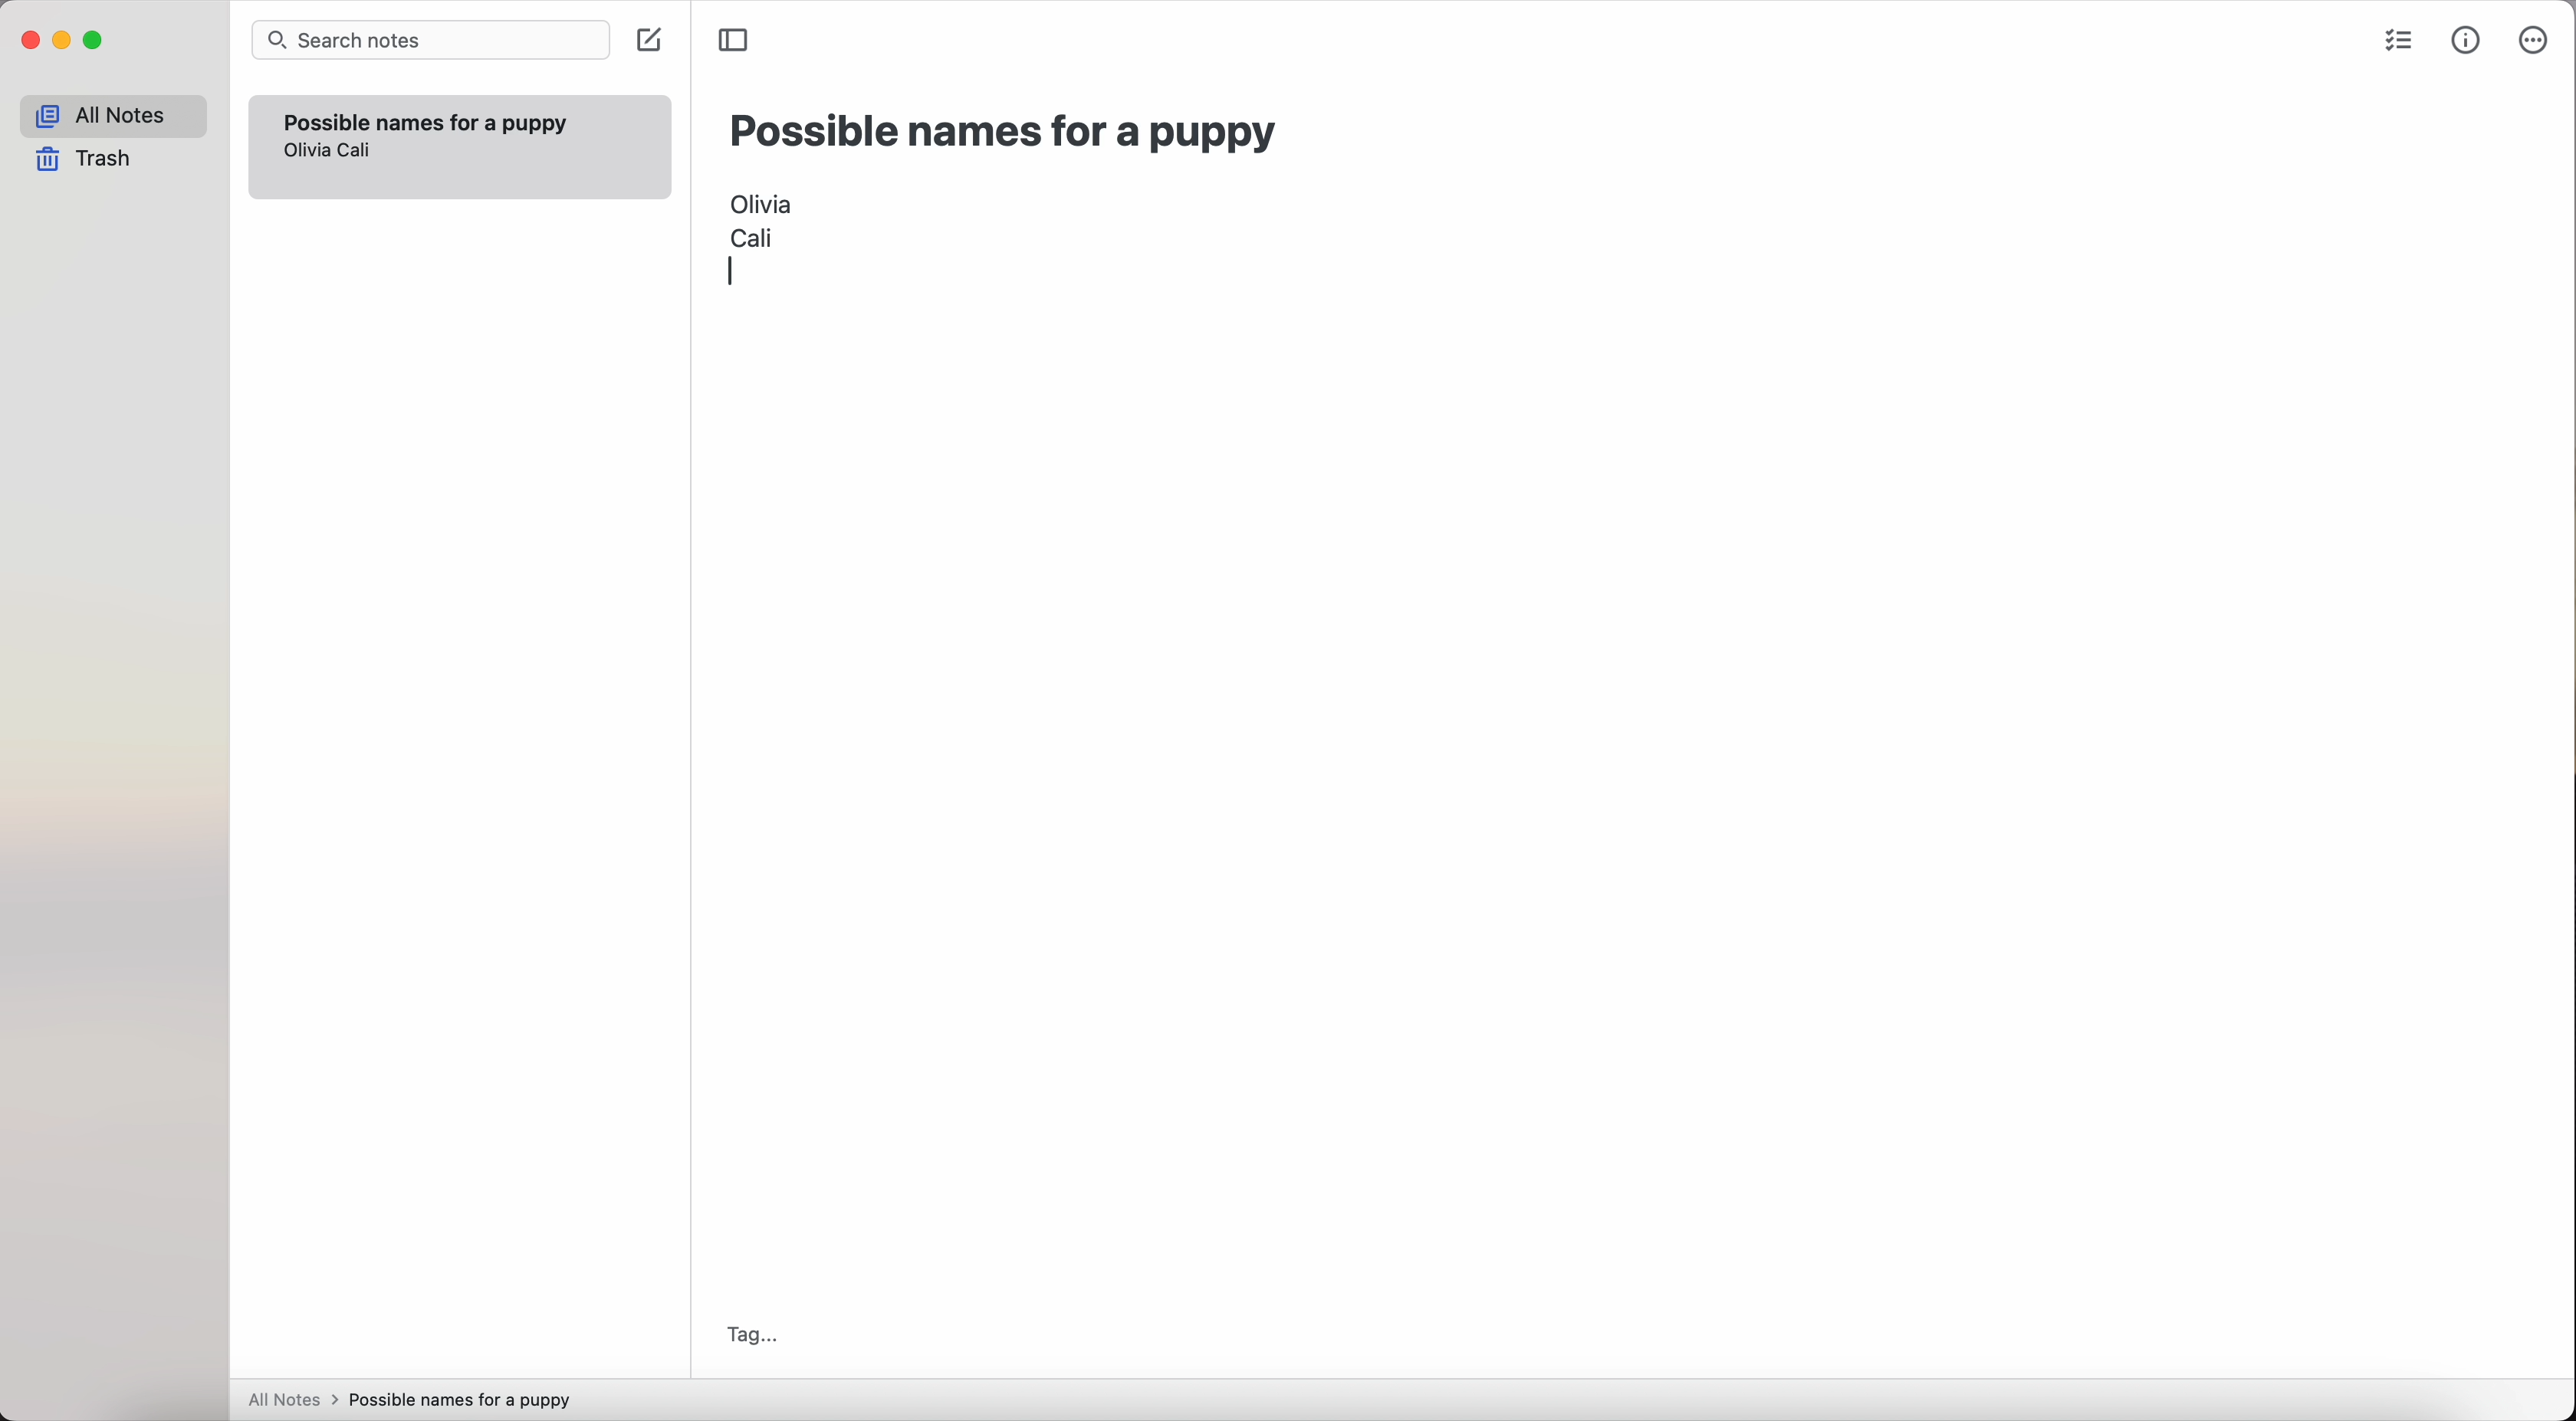  What do you see at coordinates (2397, 43) in the screenshot?
I see `check list` at bounding box center [2397, 43].